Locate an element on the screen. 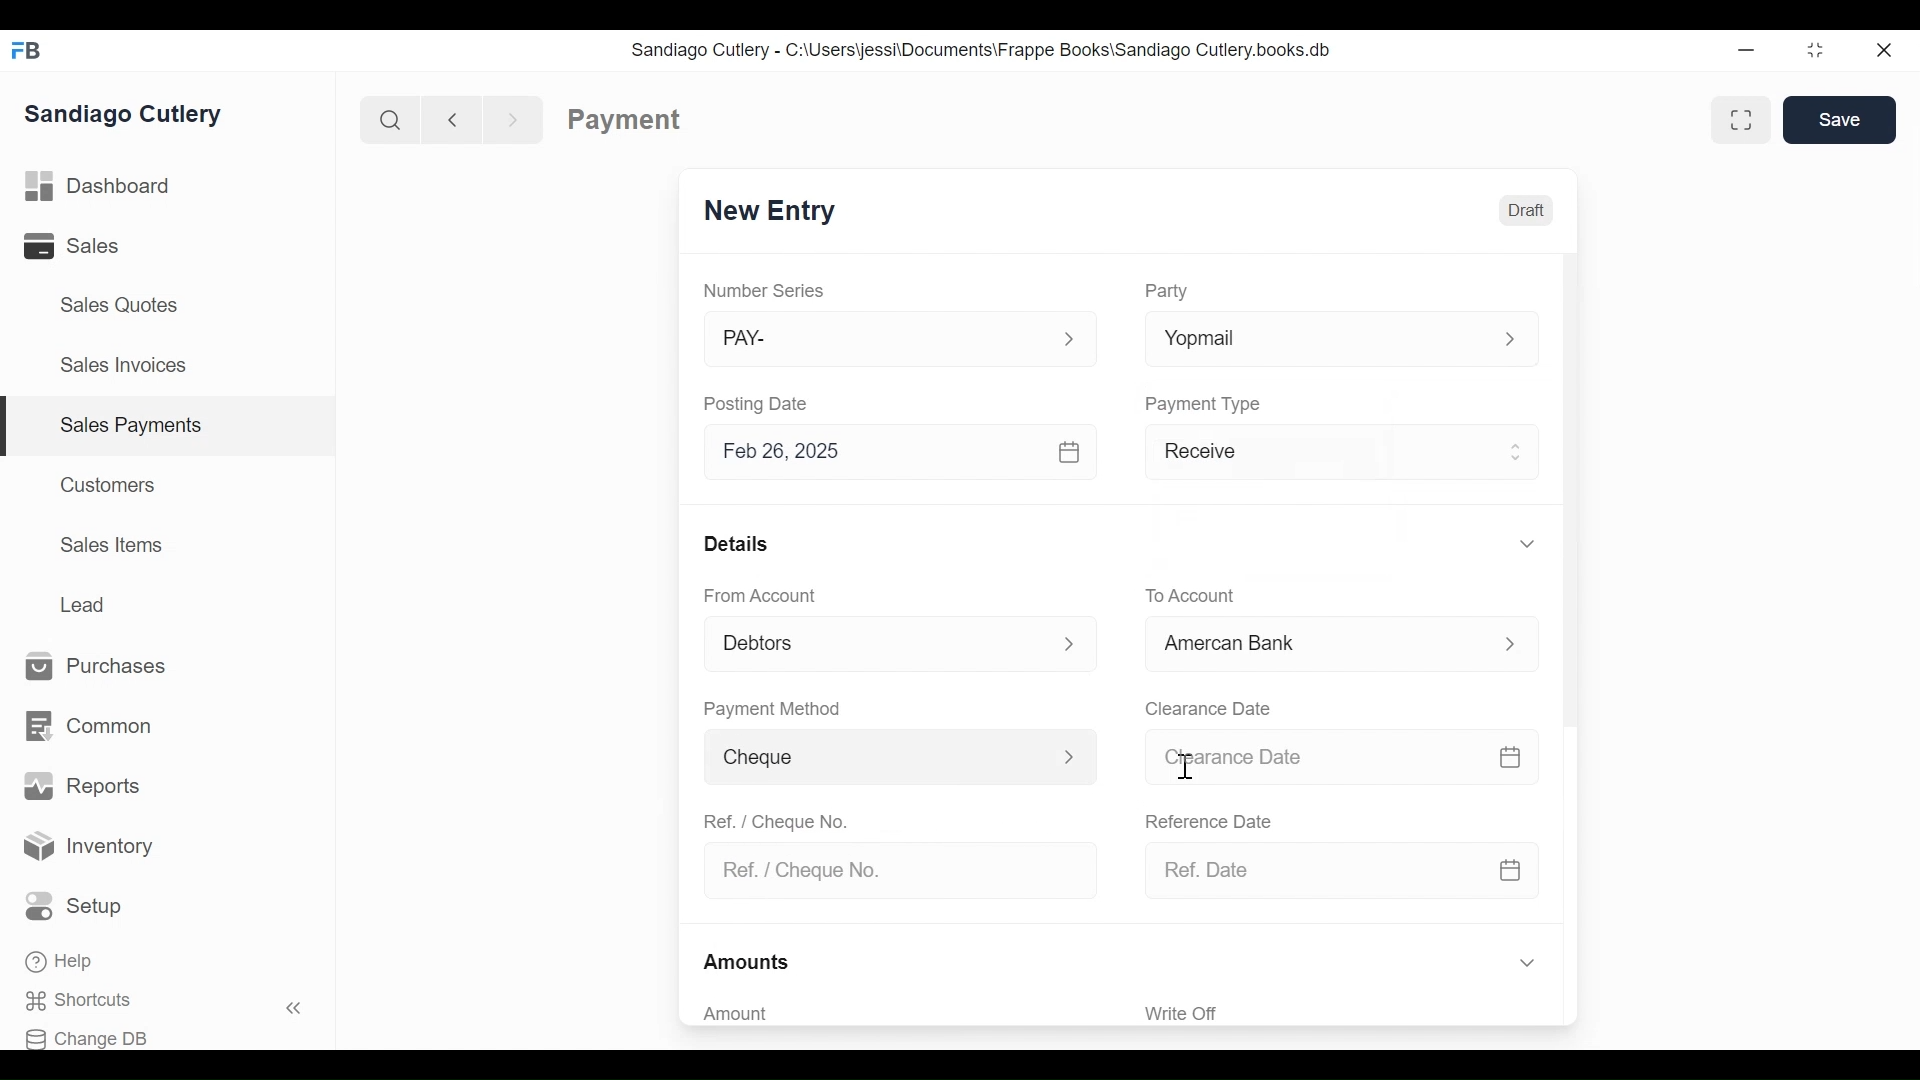  Calendar is located at coordinates (1510, 869).